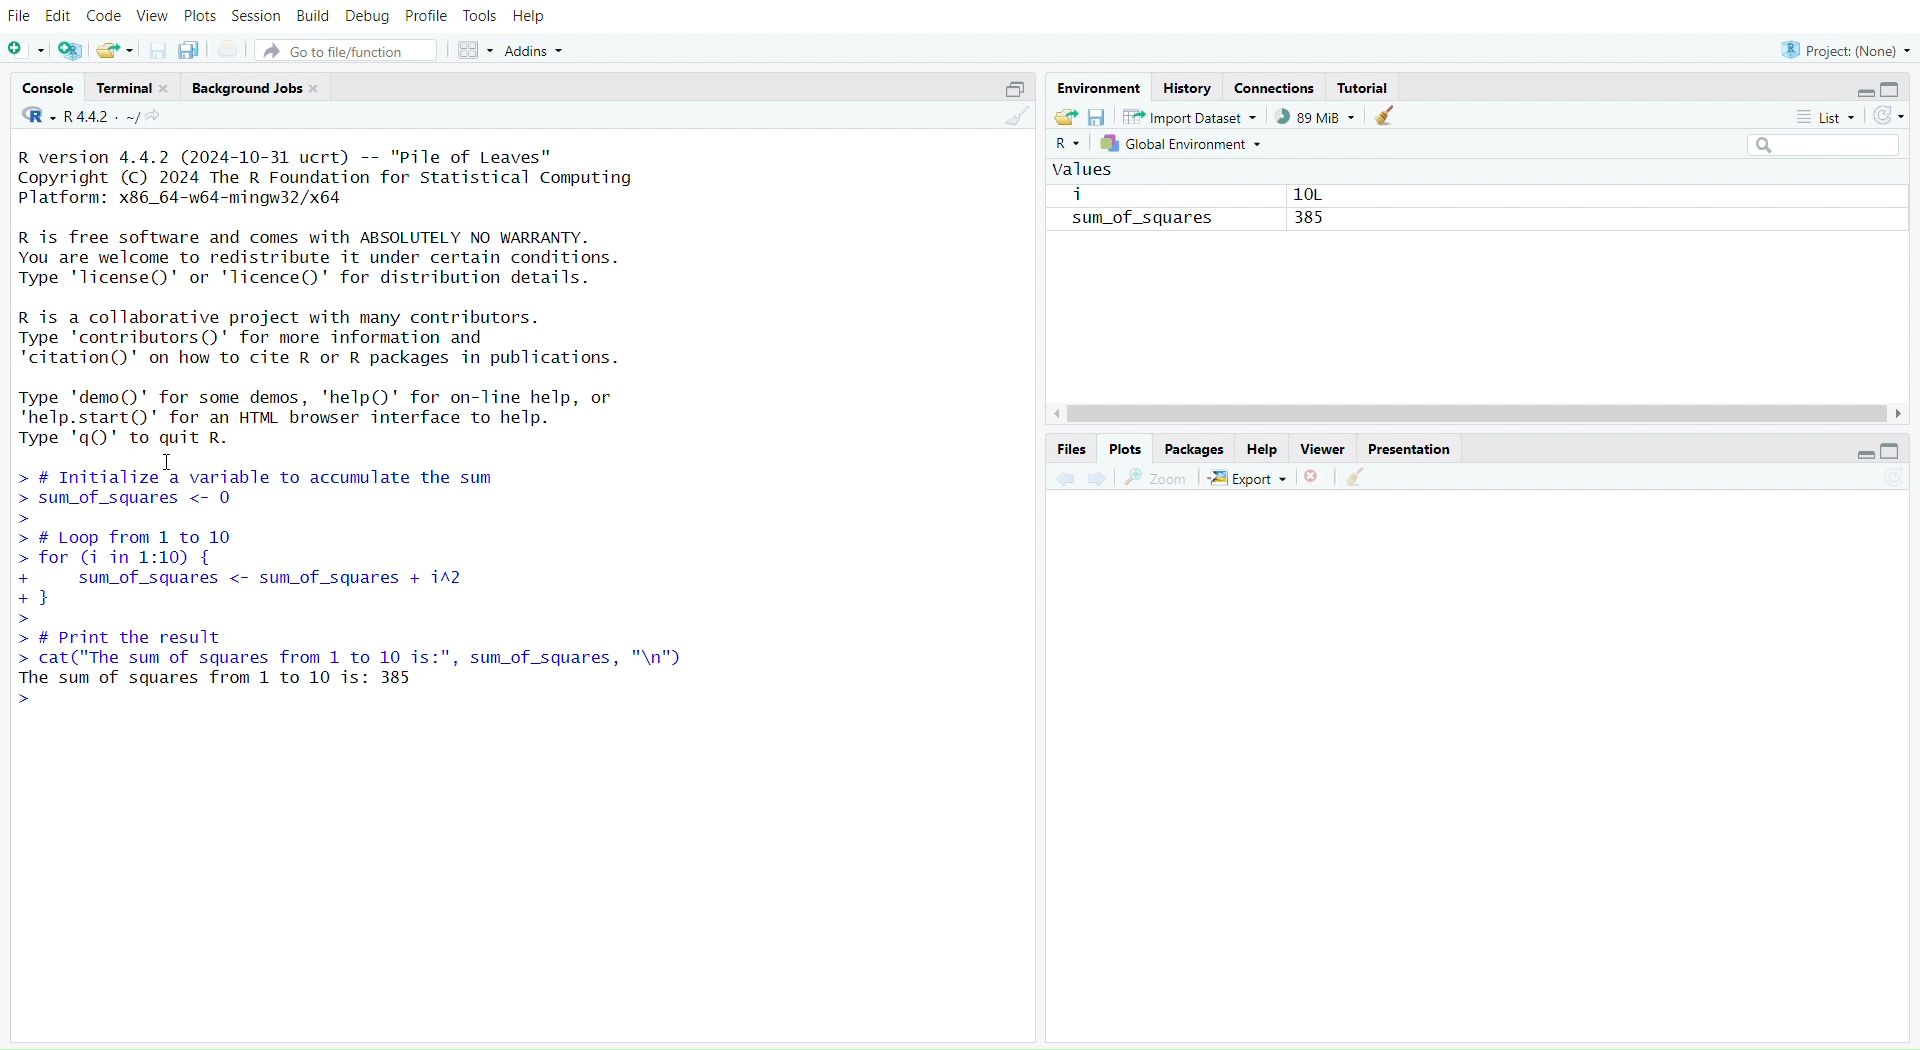  What do you see at coordinates (129, 530) in the screenshot?
I see `# Loop from 1 to 10` at bounding box center [129, 530].